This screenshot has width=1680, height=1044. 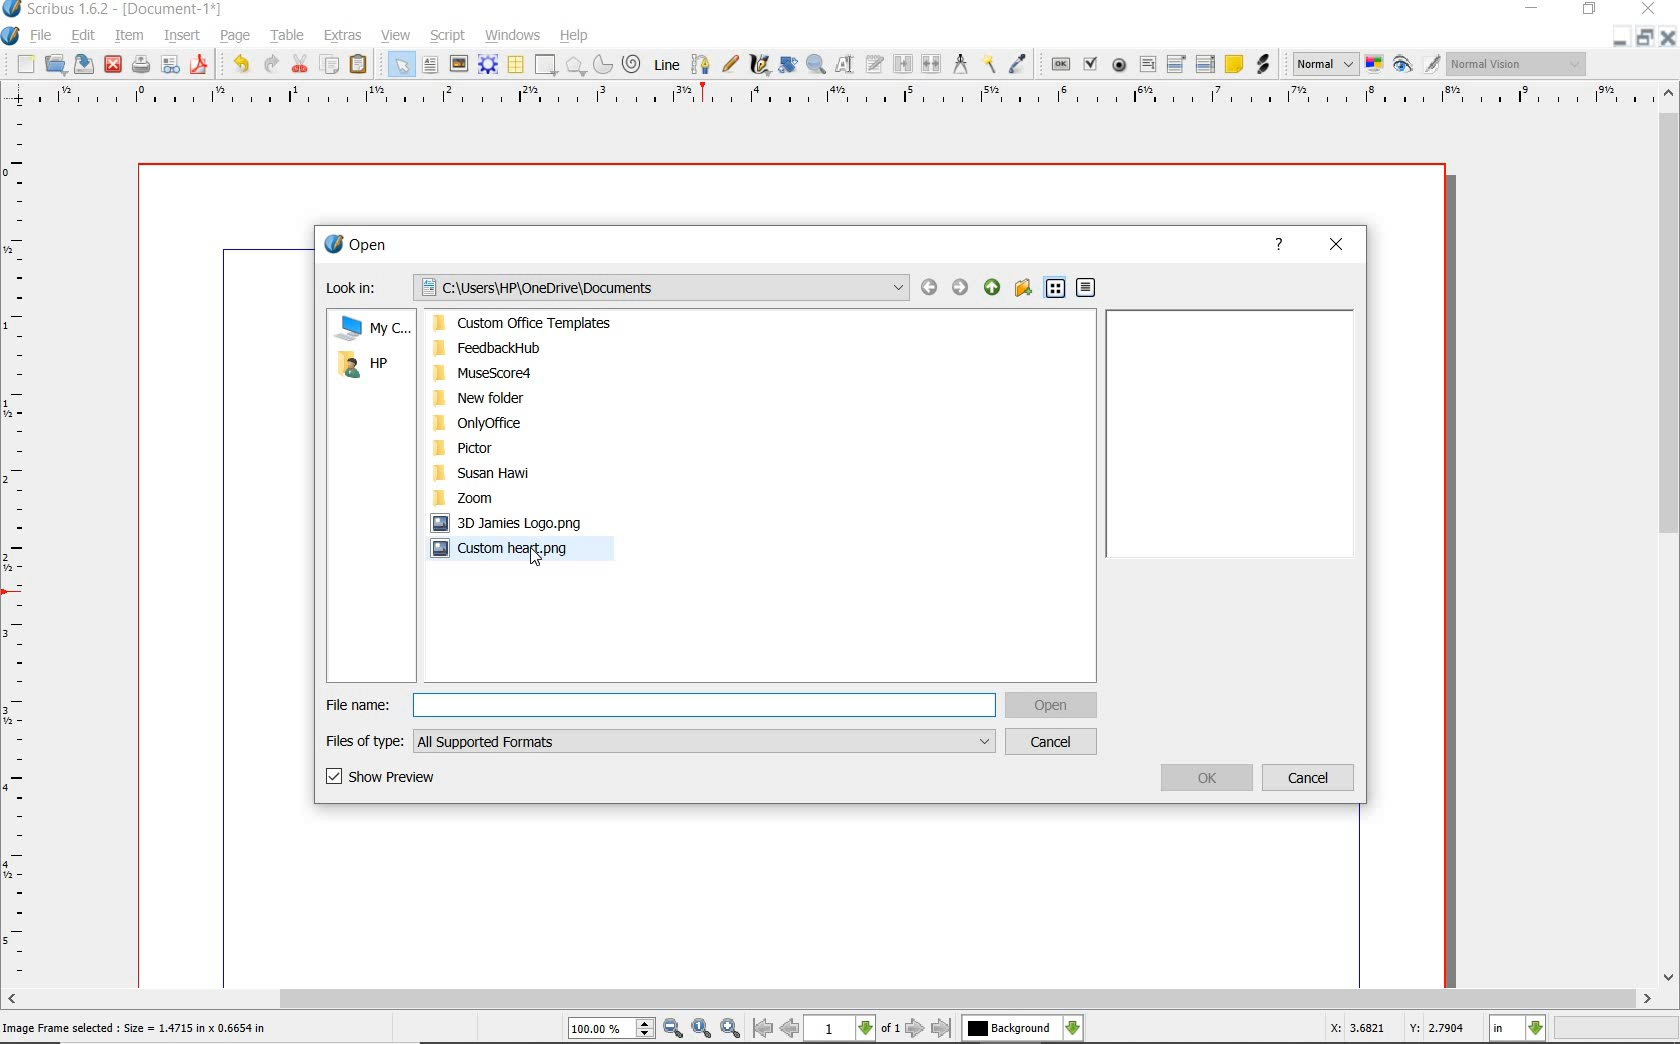 What do you see at coordinates (853, 1028) in the screenshot?
I see `select current page level` at bounding box center [853, 1028].